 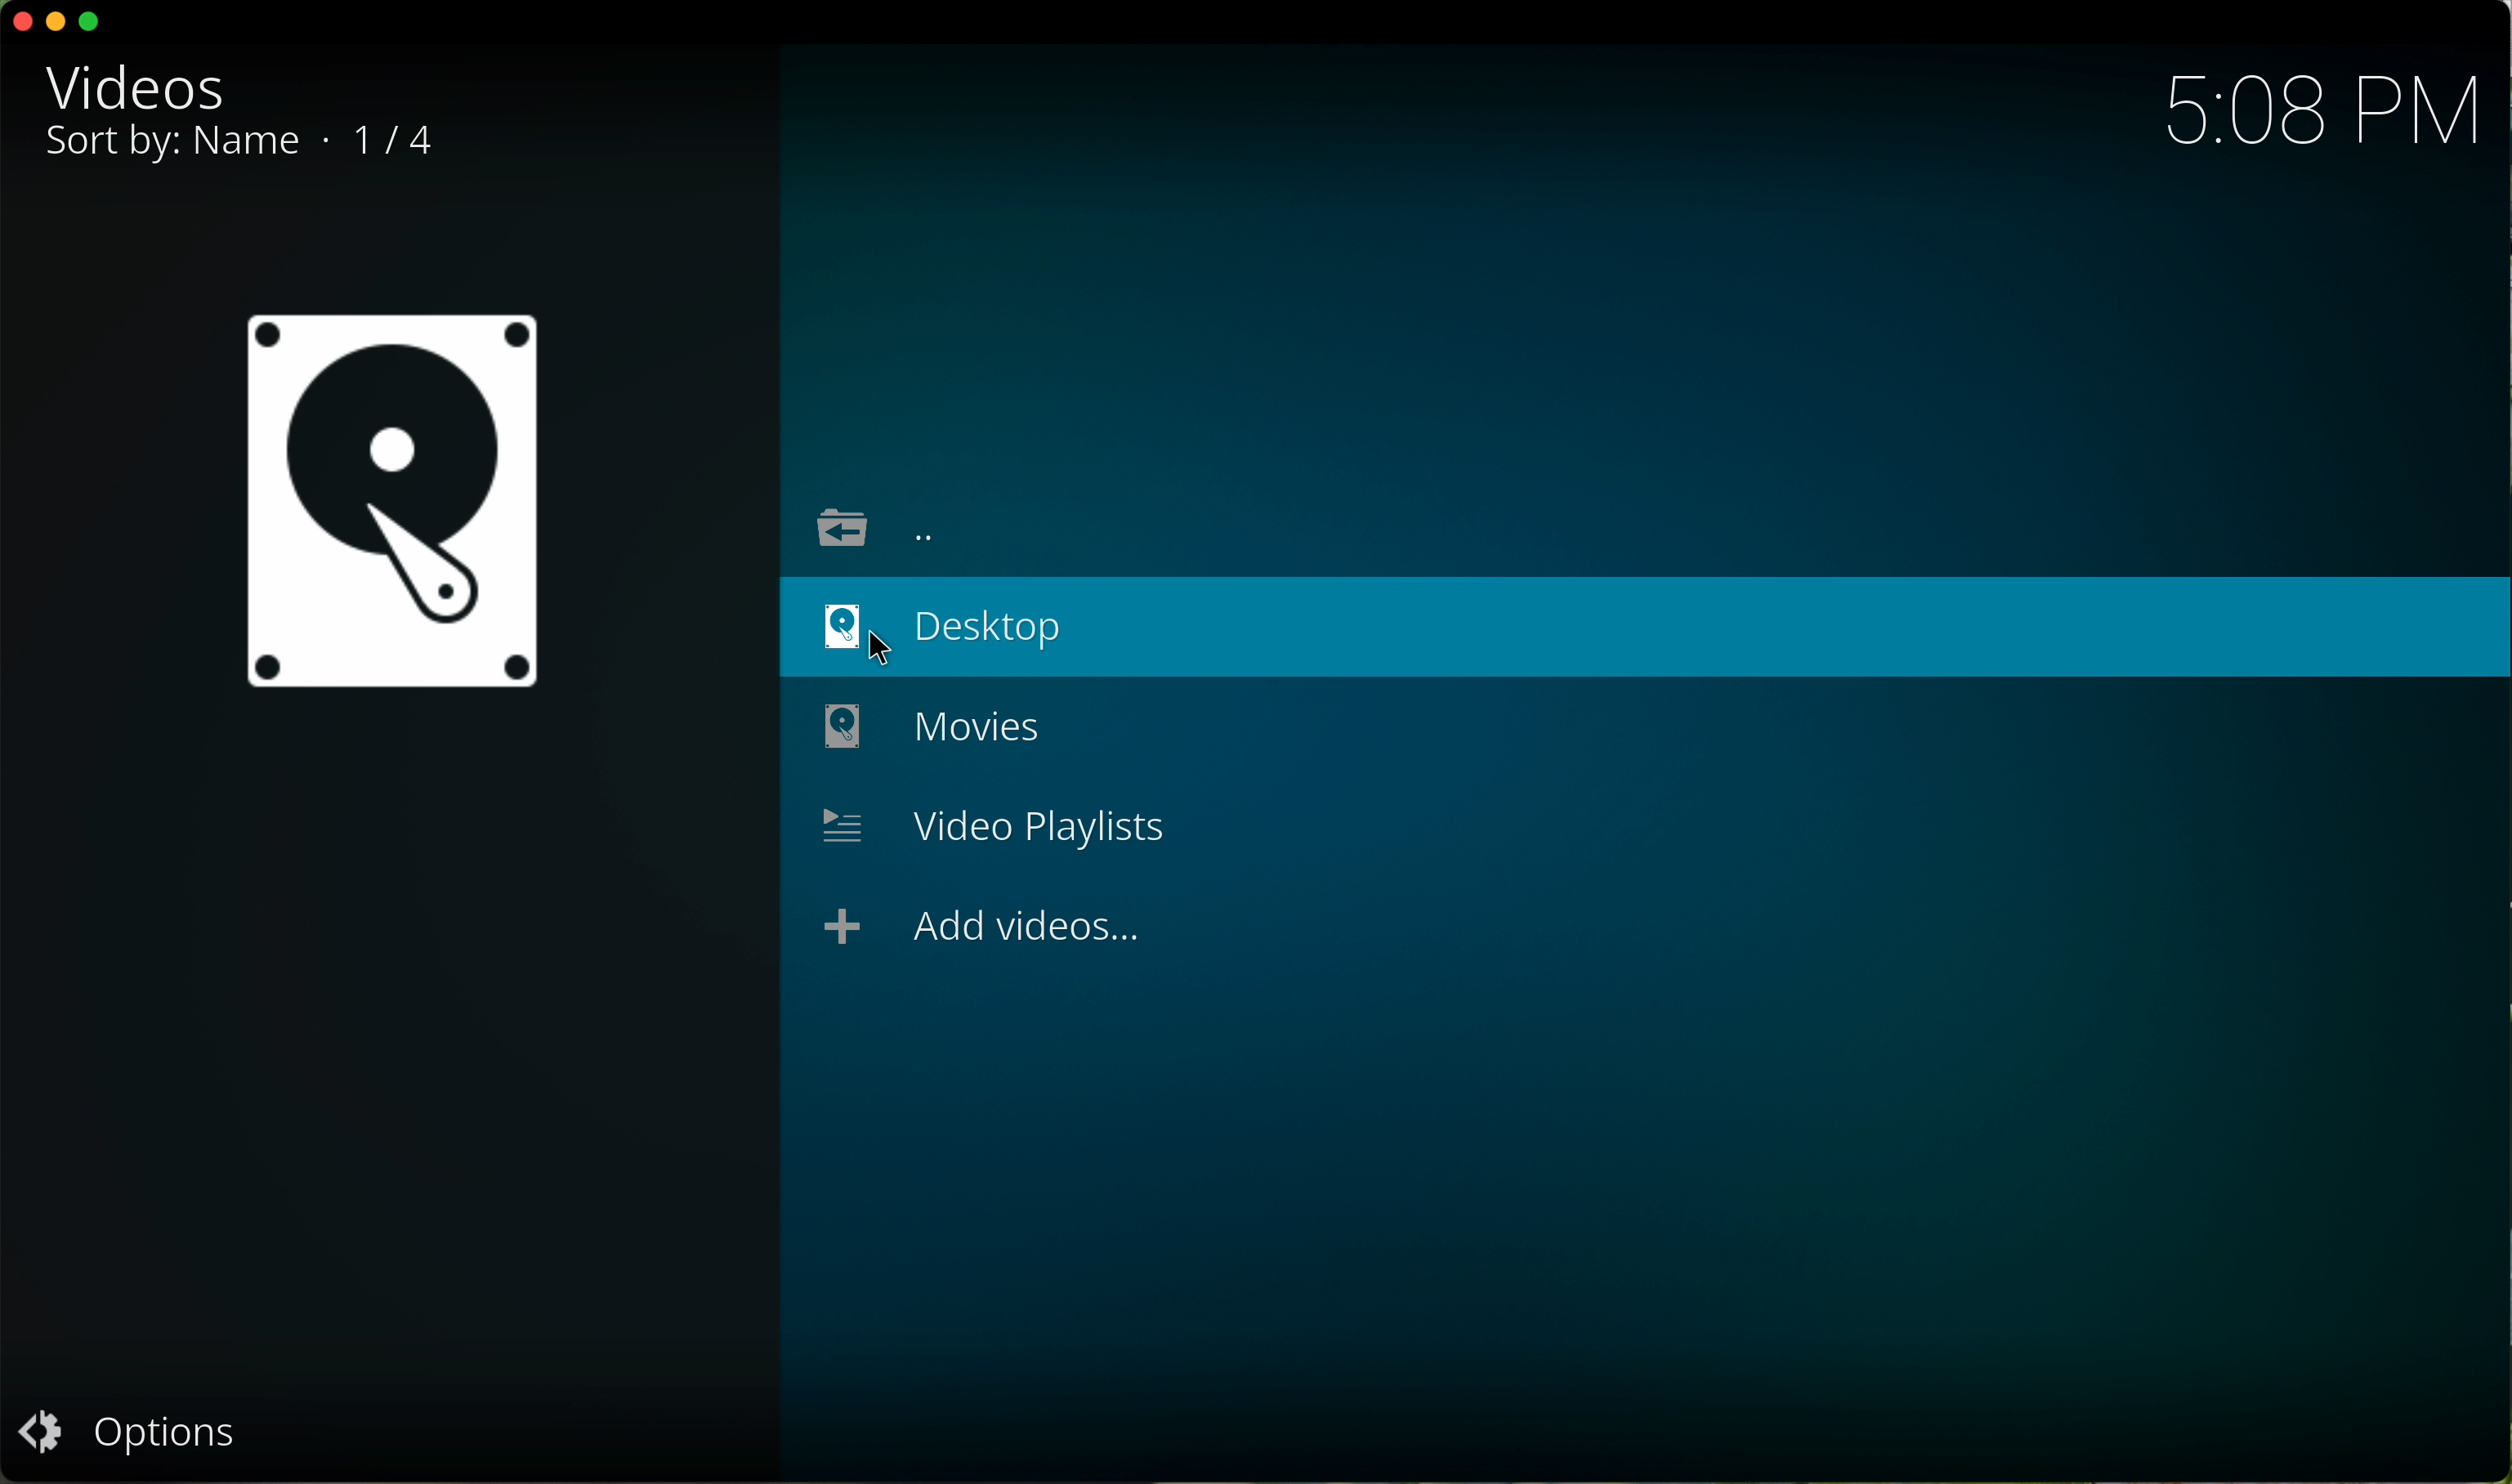 I want to click on minimize, so click(x=61, y=25).